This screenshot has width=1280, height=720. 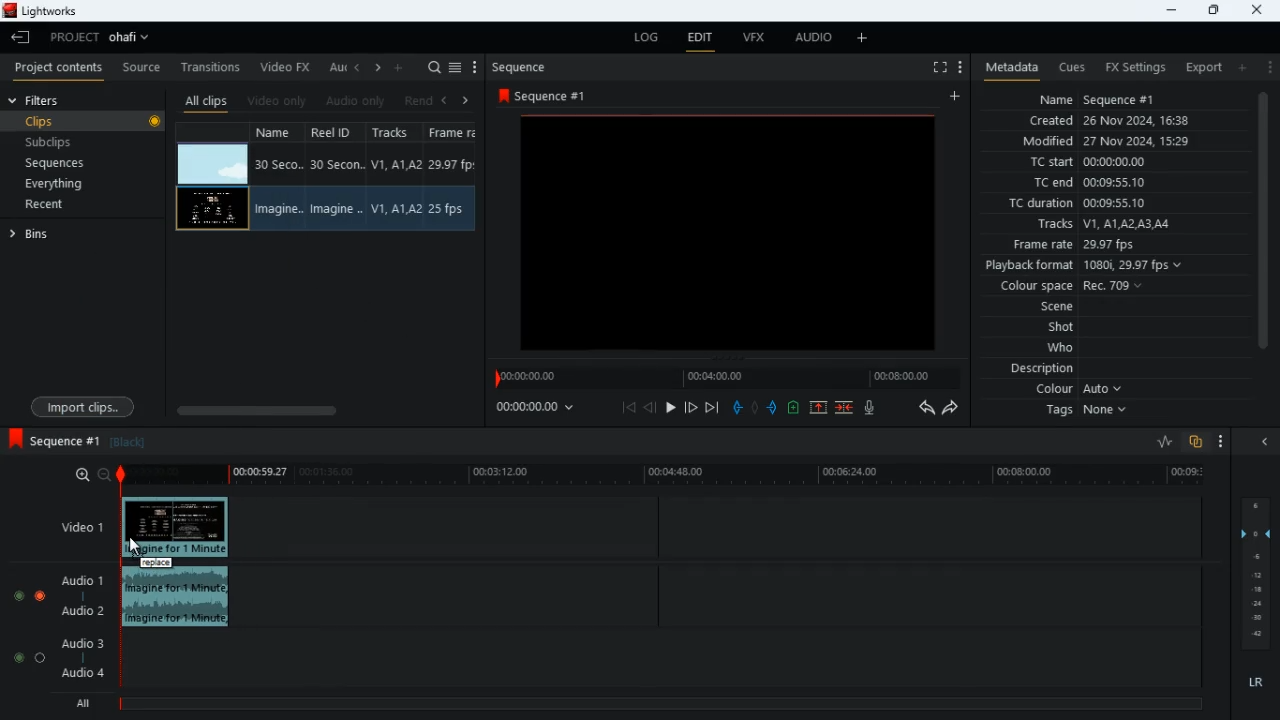 I want to click on project contents, so click(x=59, y=67).